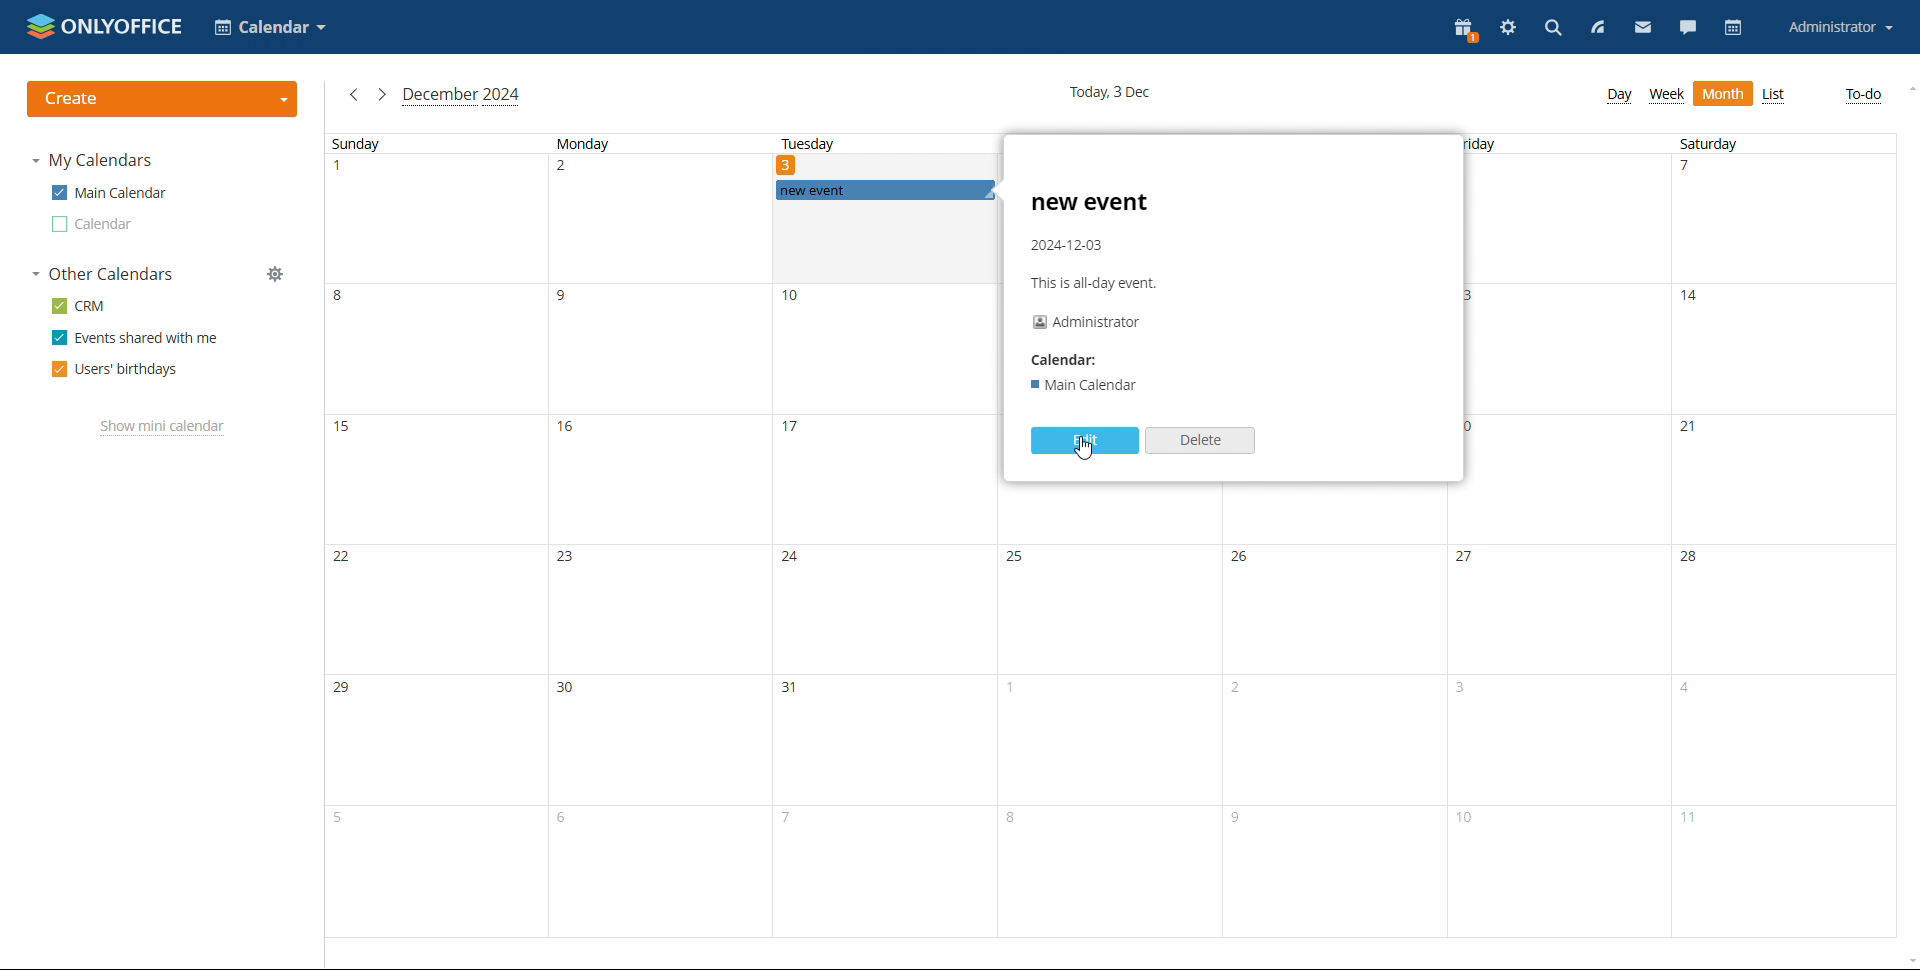 The height and width of the screenshot is (970, 1920). Describe the element at coordinates (789, 164) in the screenshot. I see `date` at that location.